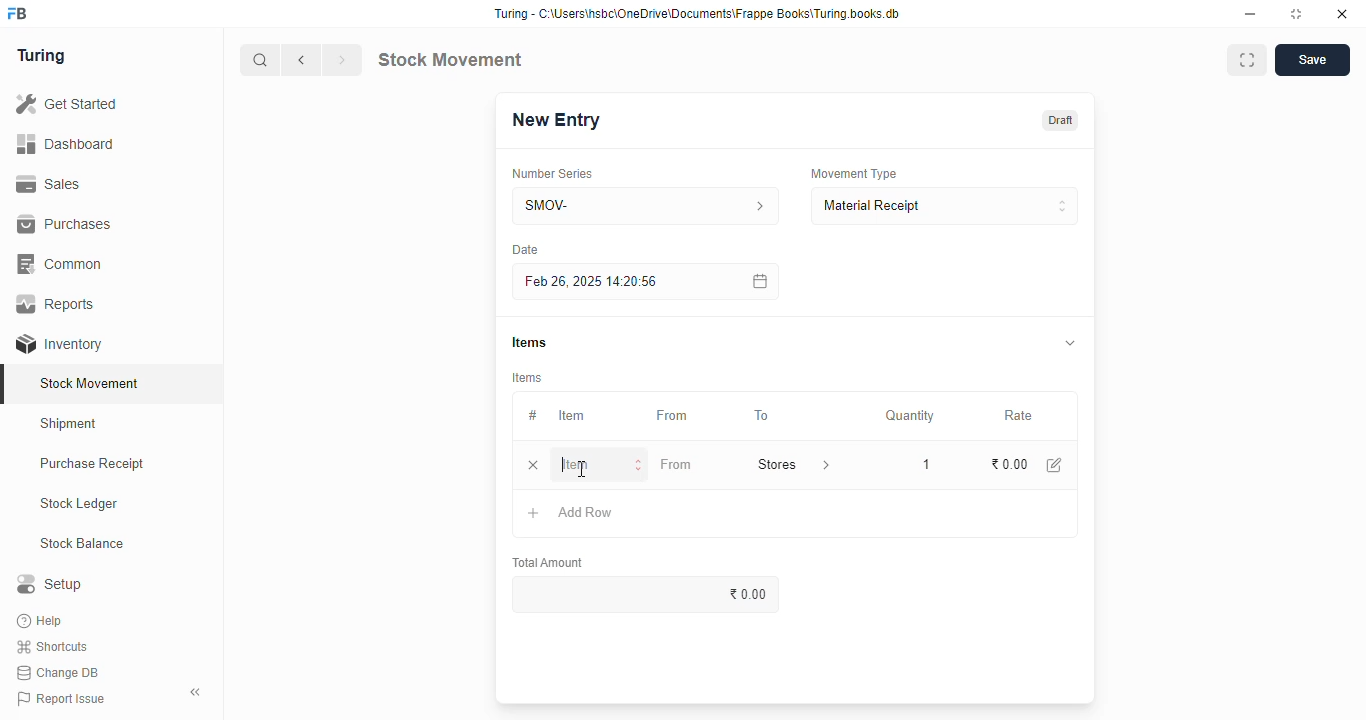 This screenshot has height=720, width=1366. Describe the element at coordinates (42, 621) in the screenshot. I see `help` at that location.